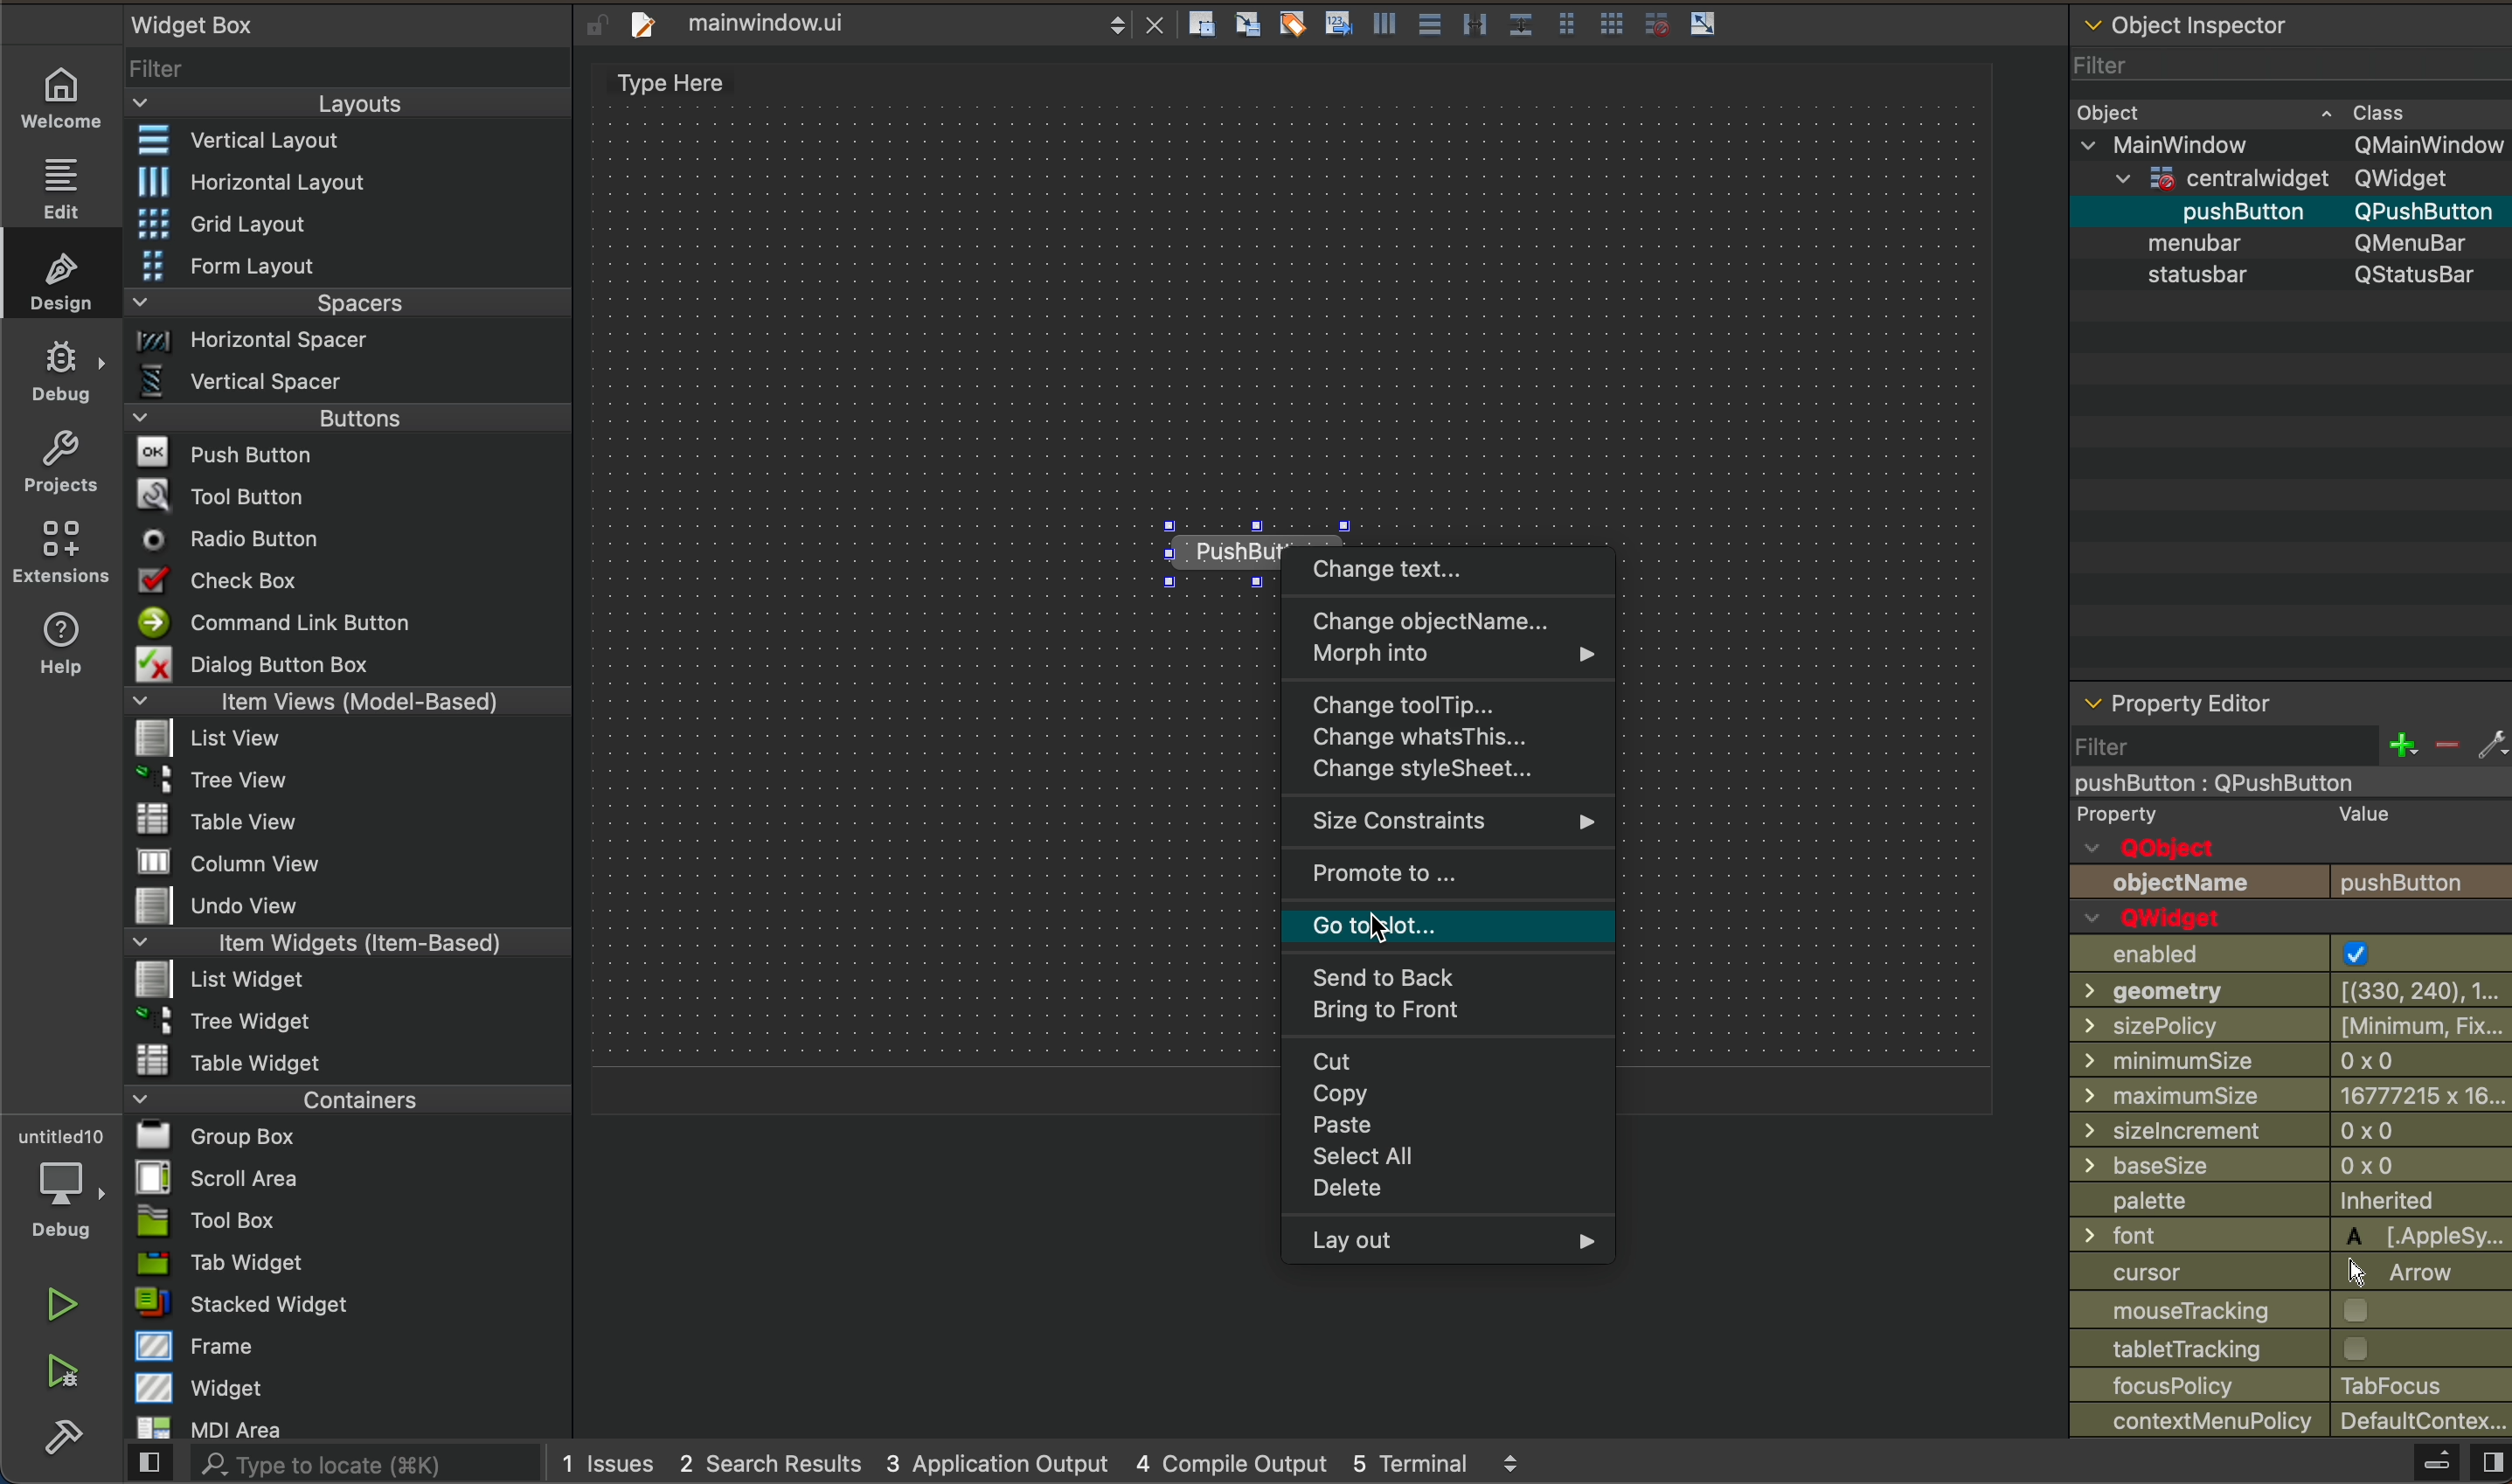 Image resolution: width=2512 pixels, height=1484 pixels. What do you see at coordinates (1447, 932) in the screenshot?
I see `go to slot` at bounding box center [1447, 932].